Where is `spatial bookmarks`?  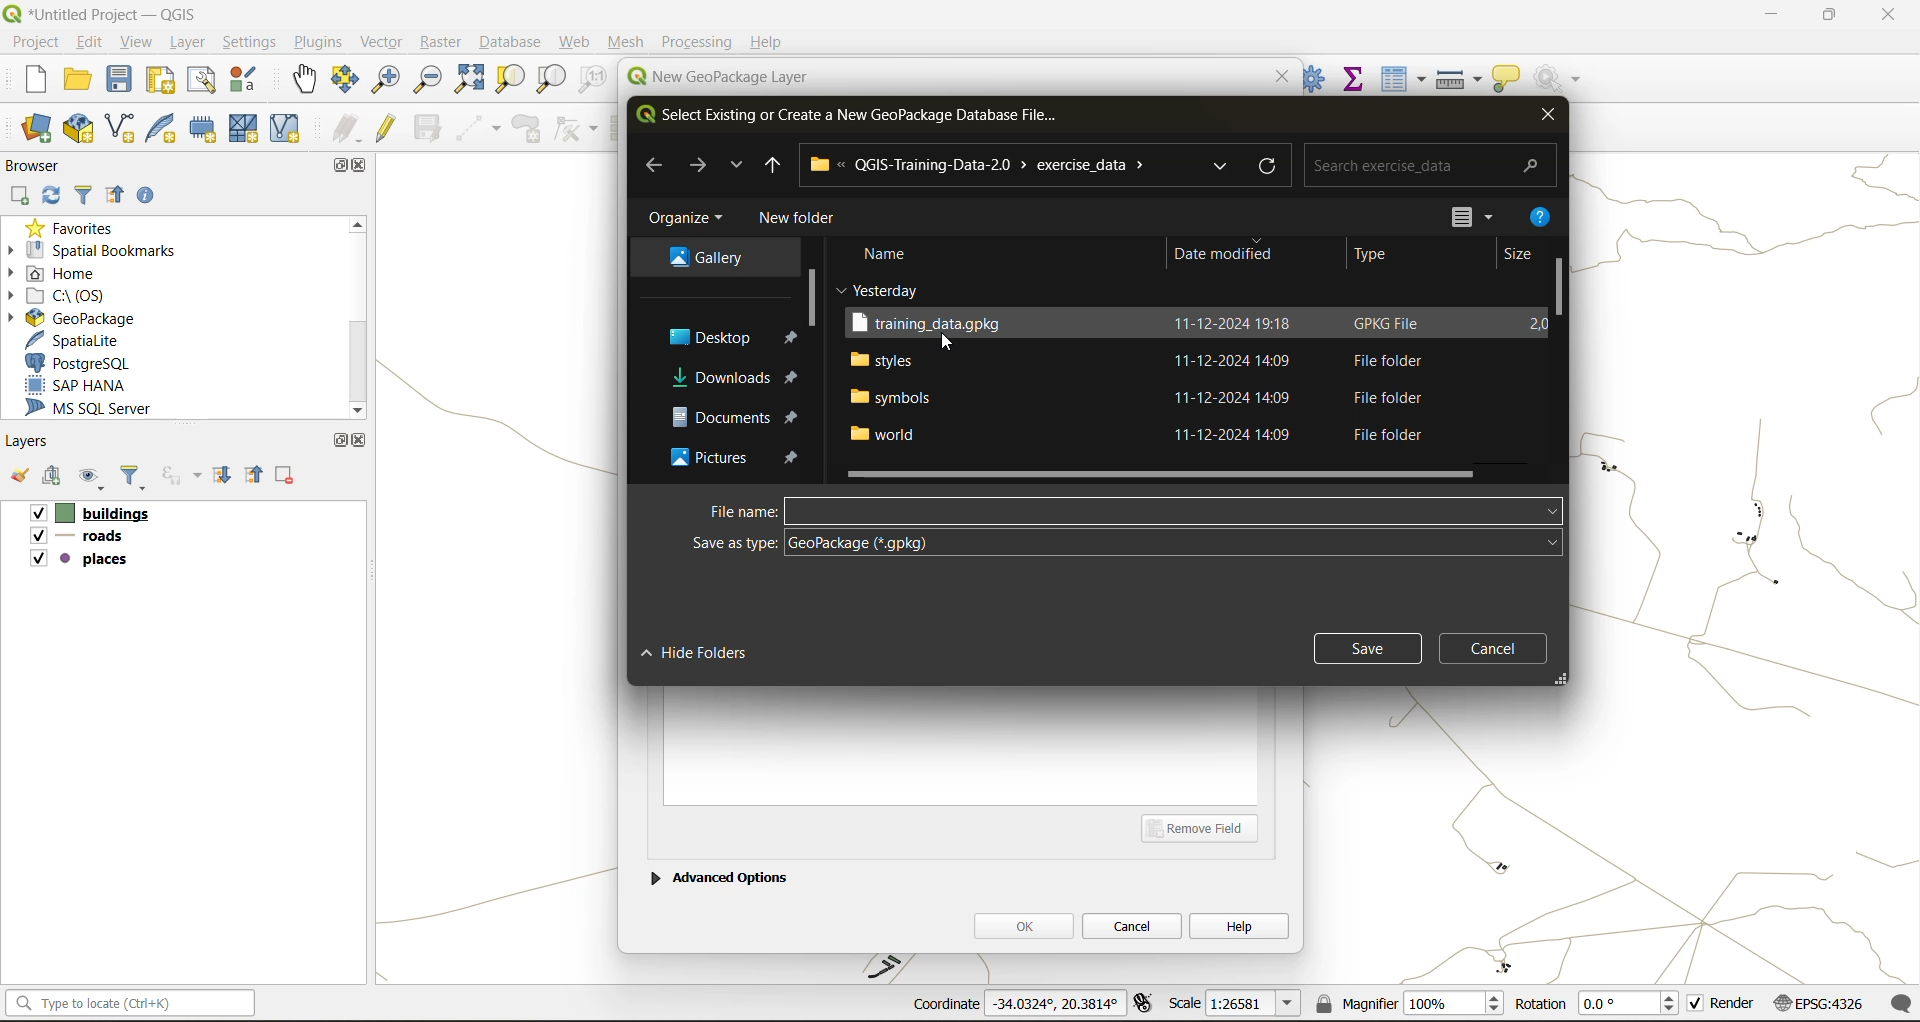
spatial bookmarks is located at coordinates (105, 250).